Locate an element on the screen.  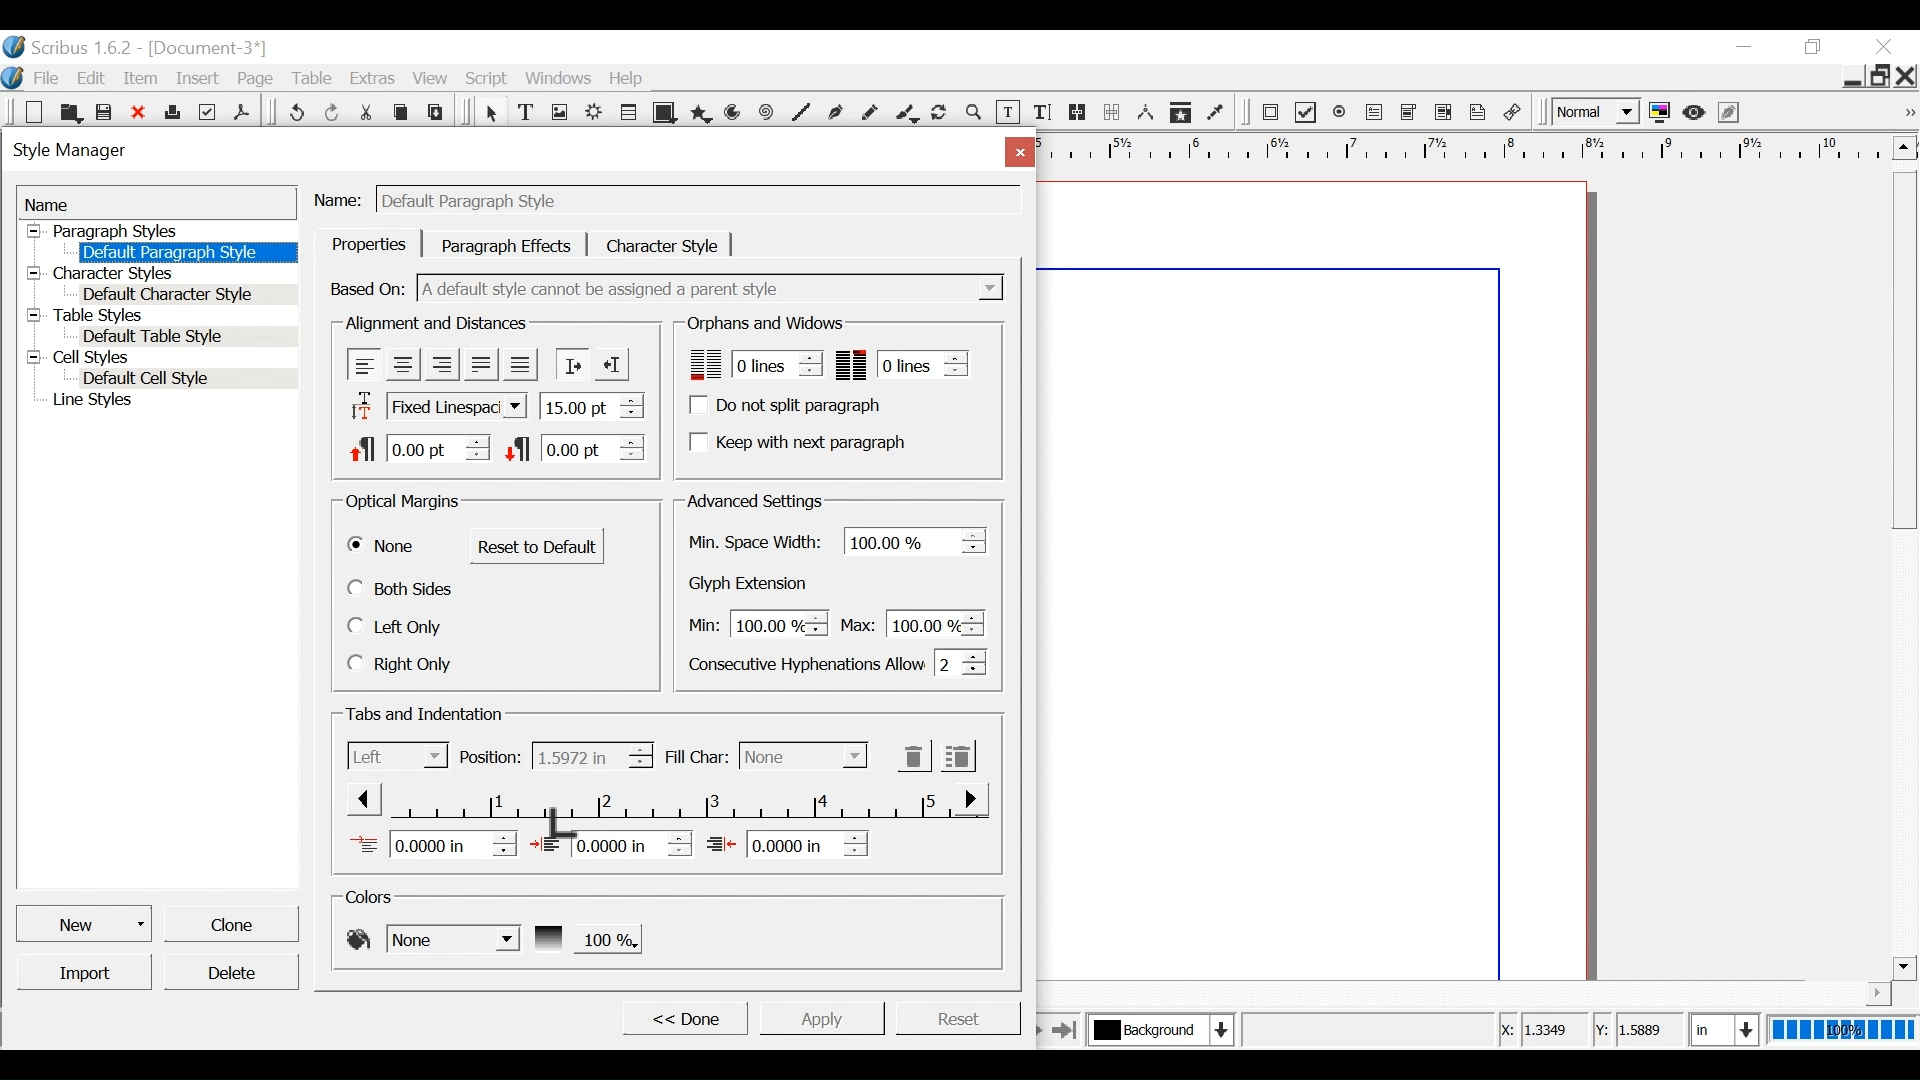
Fill Char is located at coordinates (695, 758).